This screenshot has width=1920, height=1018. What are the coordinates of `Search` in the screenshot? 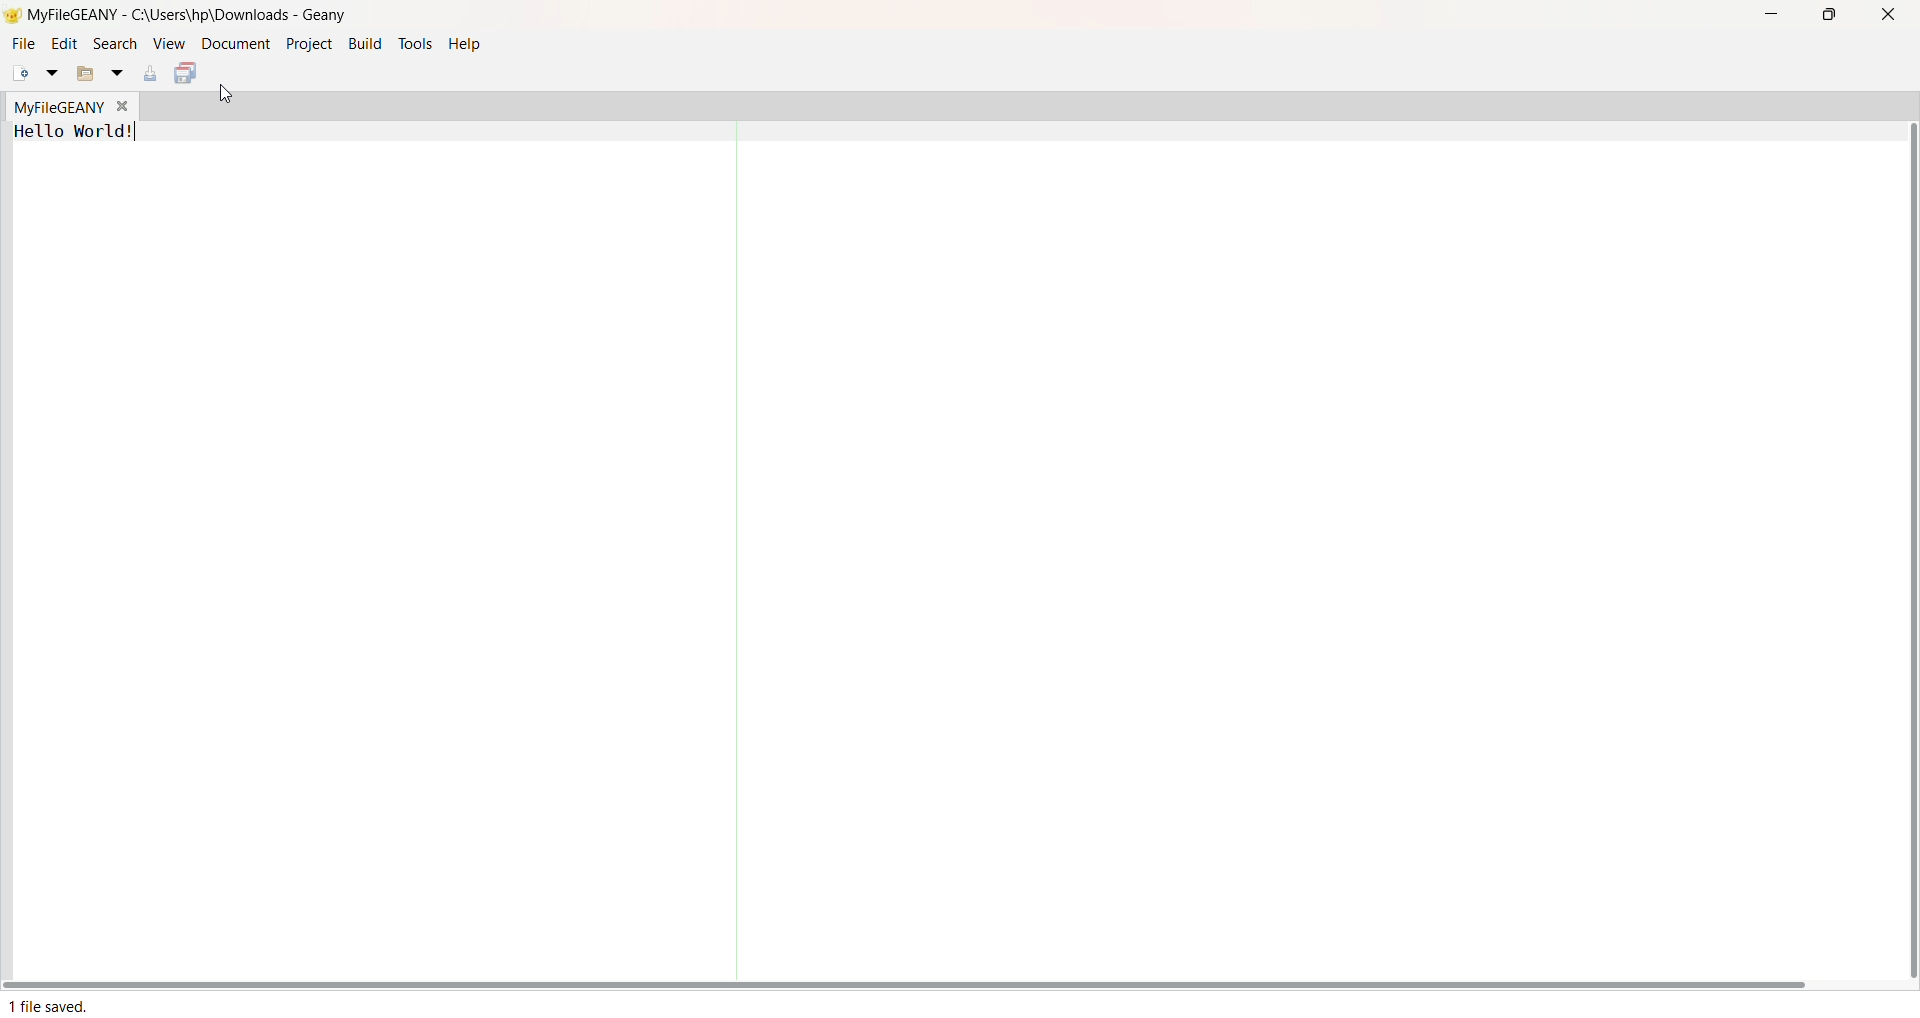 It's located at (110, 44).